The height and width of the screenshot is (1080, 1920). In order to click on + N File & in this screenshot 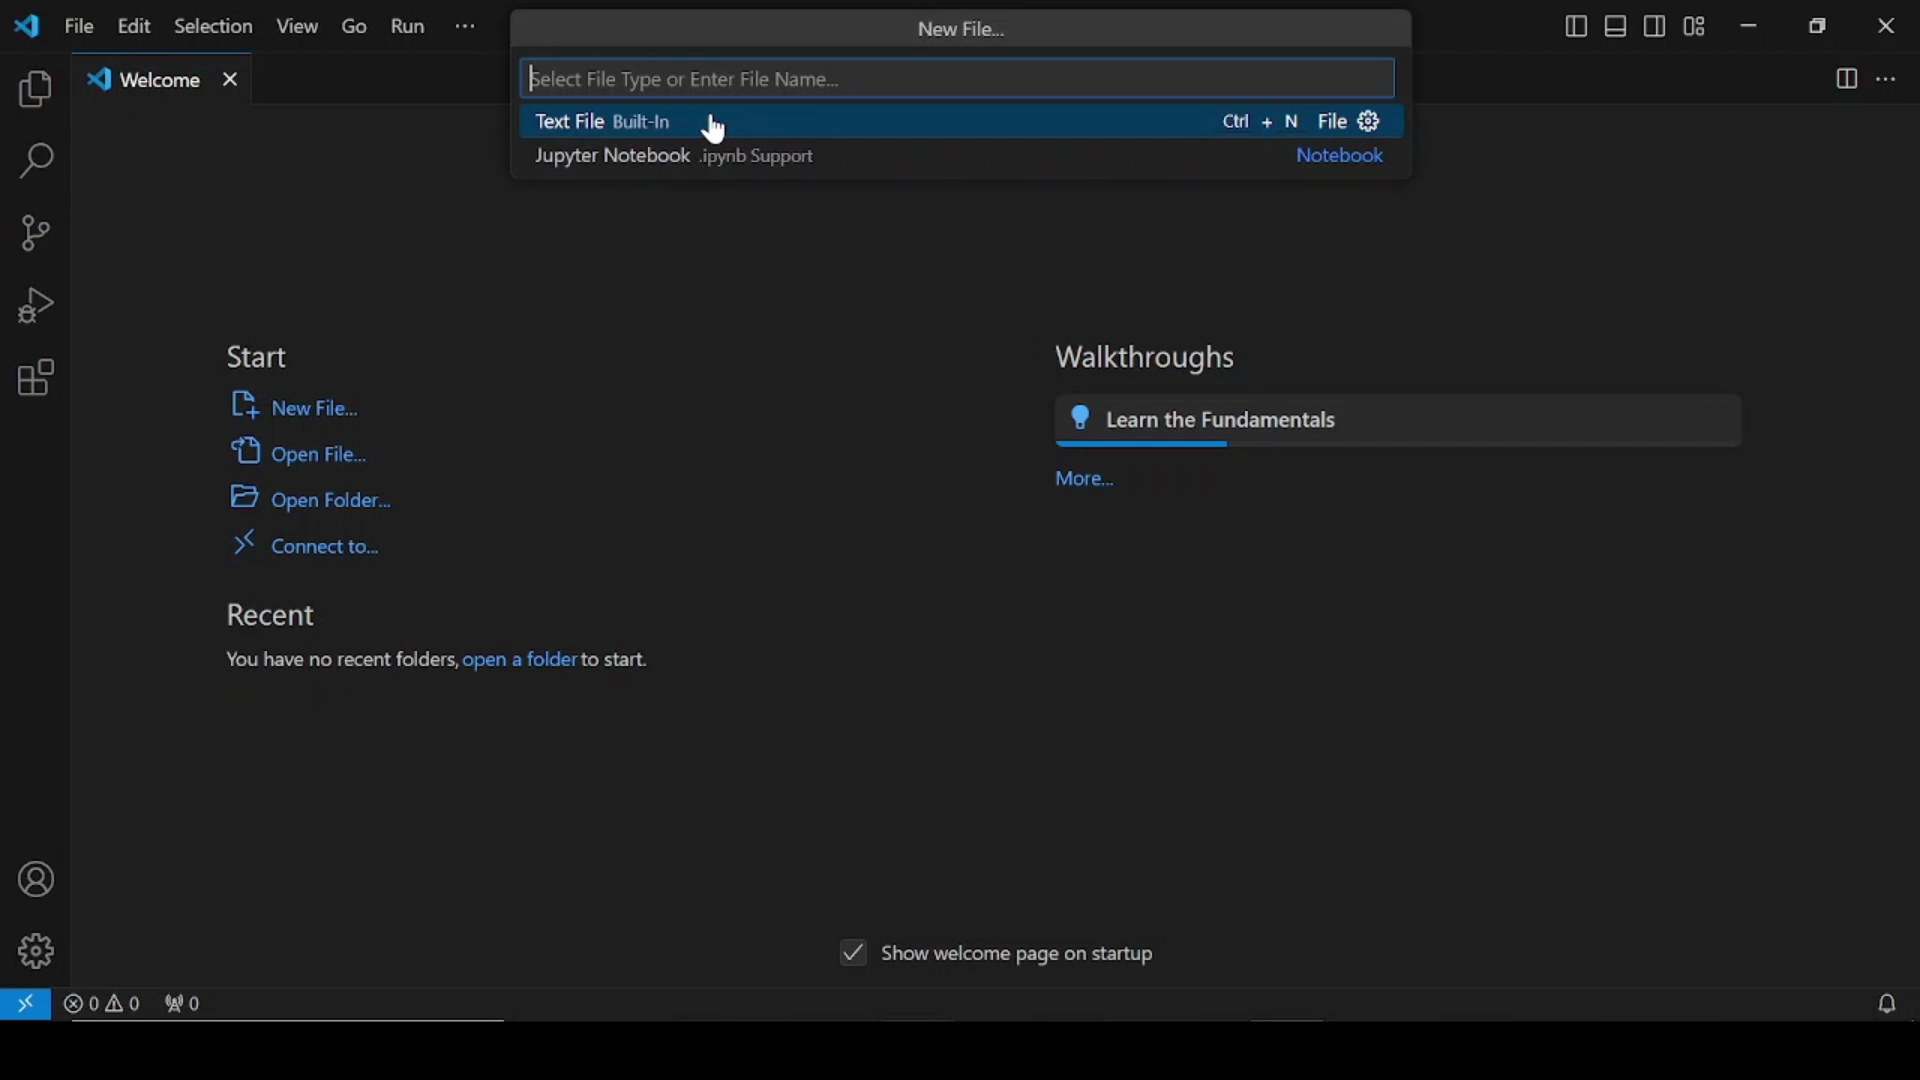, I will do `click(1332, 121)`.